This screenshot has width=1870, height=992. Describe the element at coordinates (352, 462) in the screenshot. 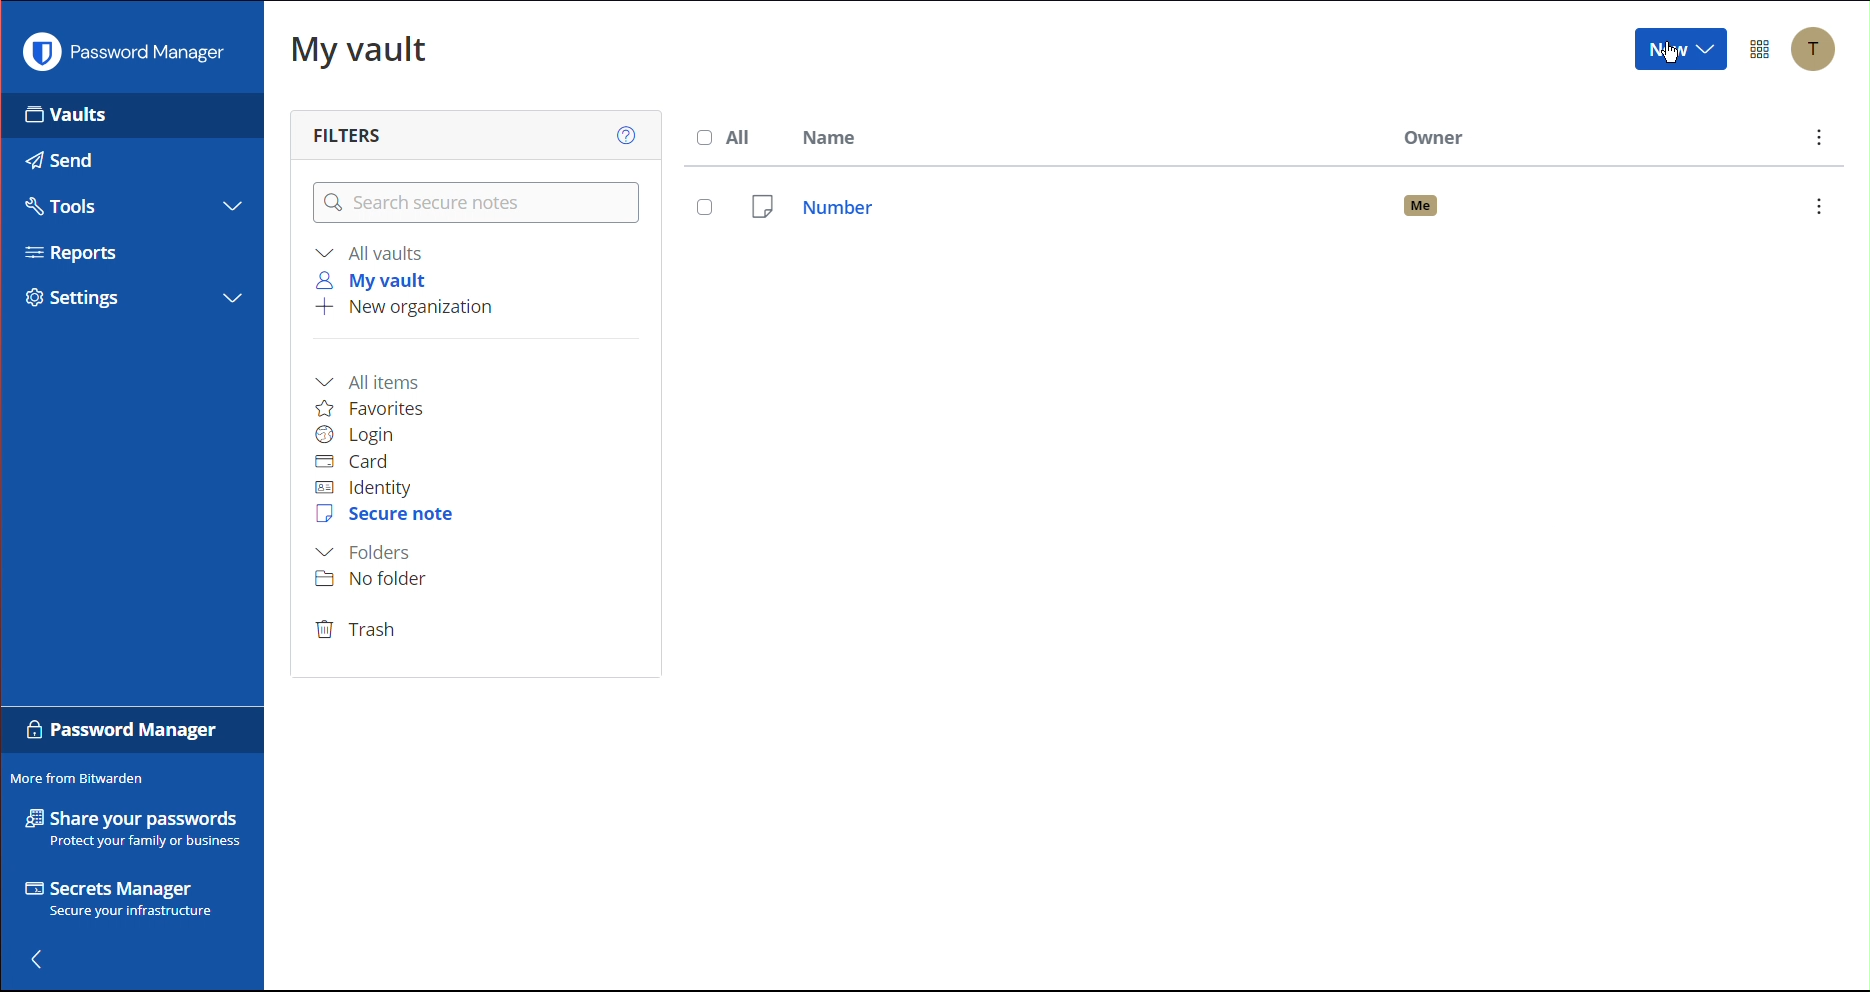

I see `Card` at that location.